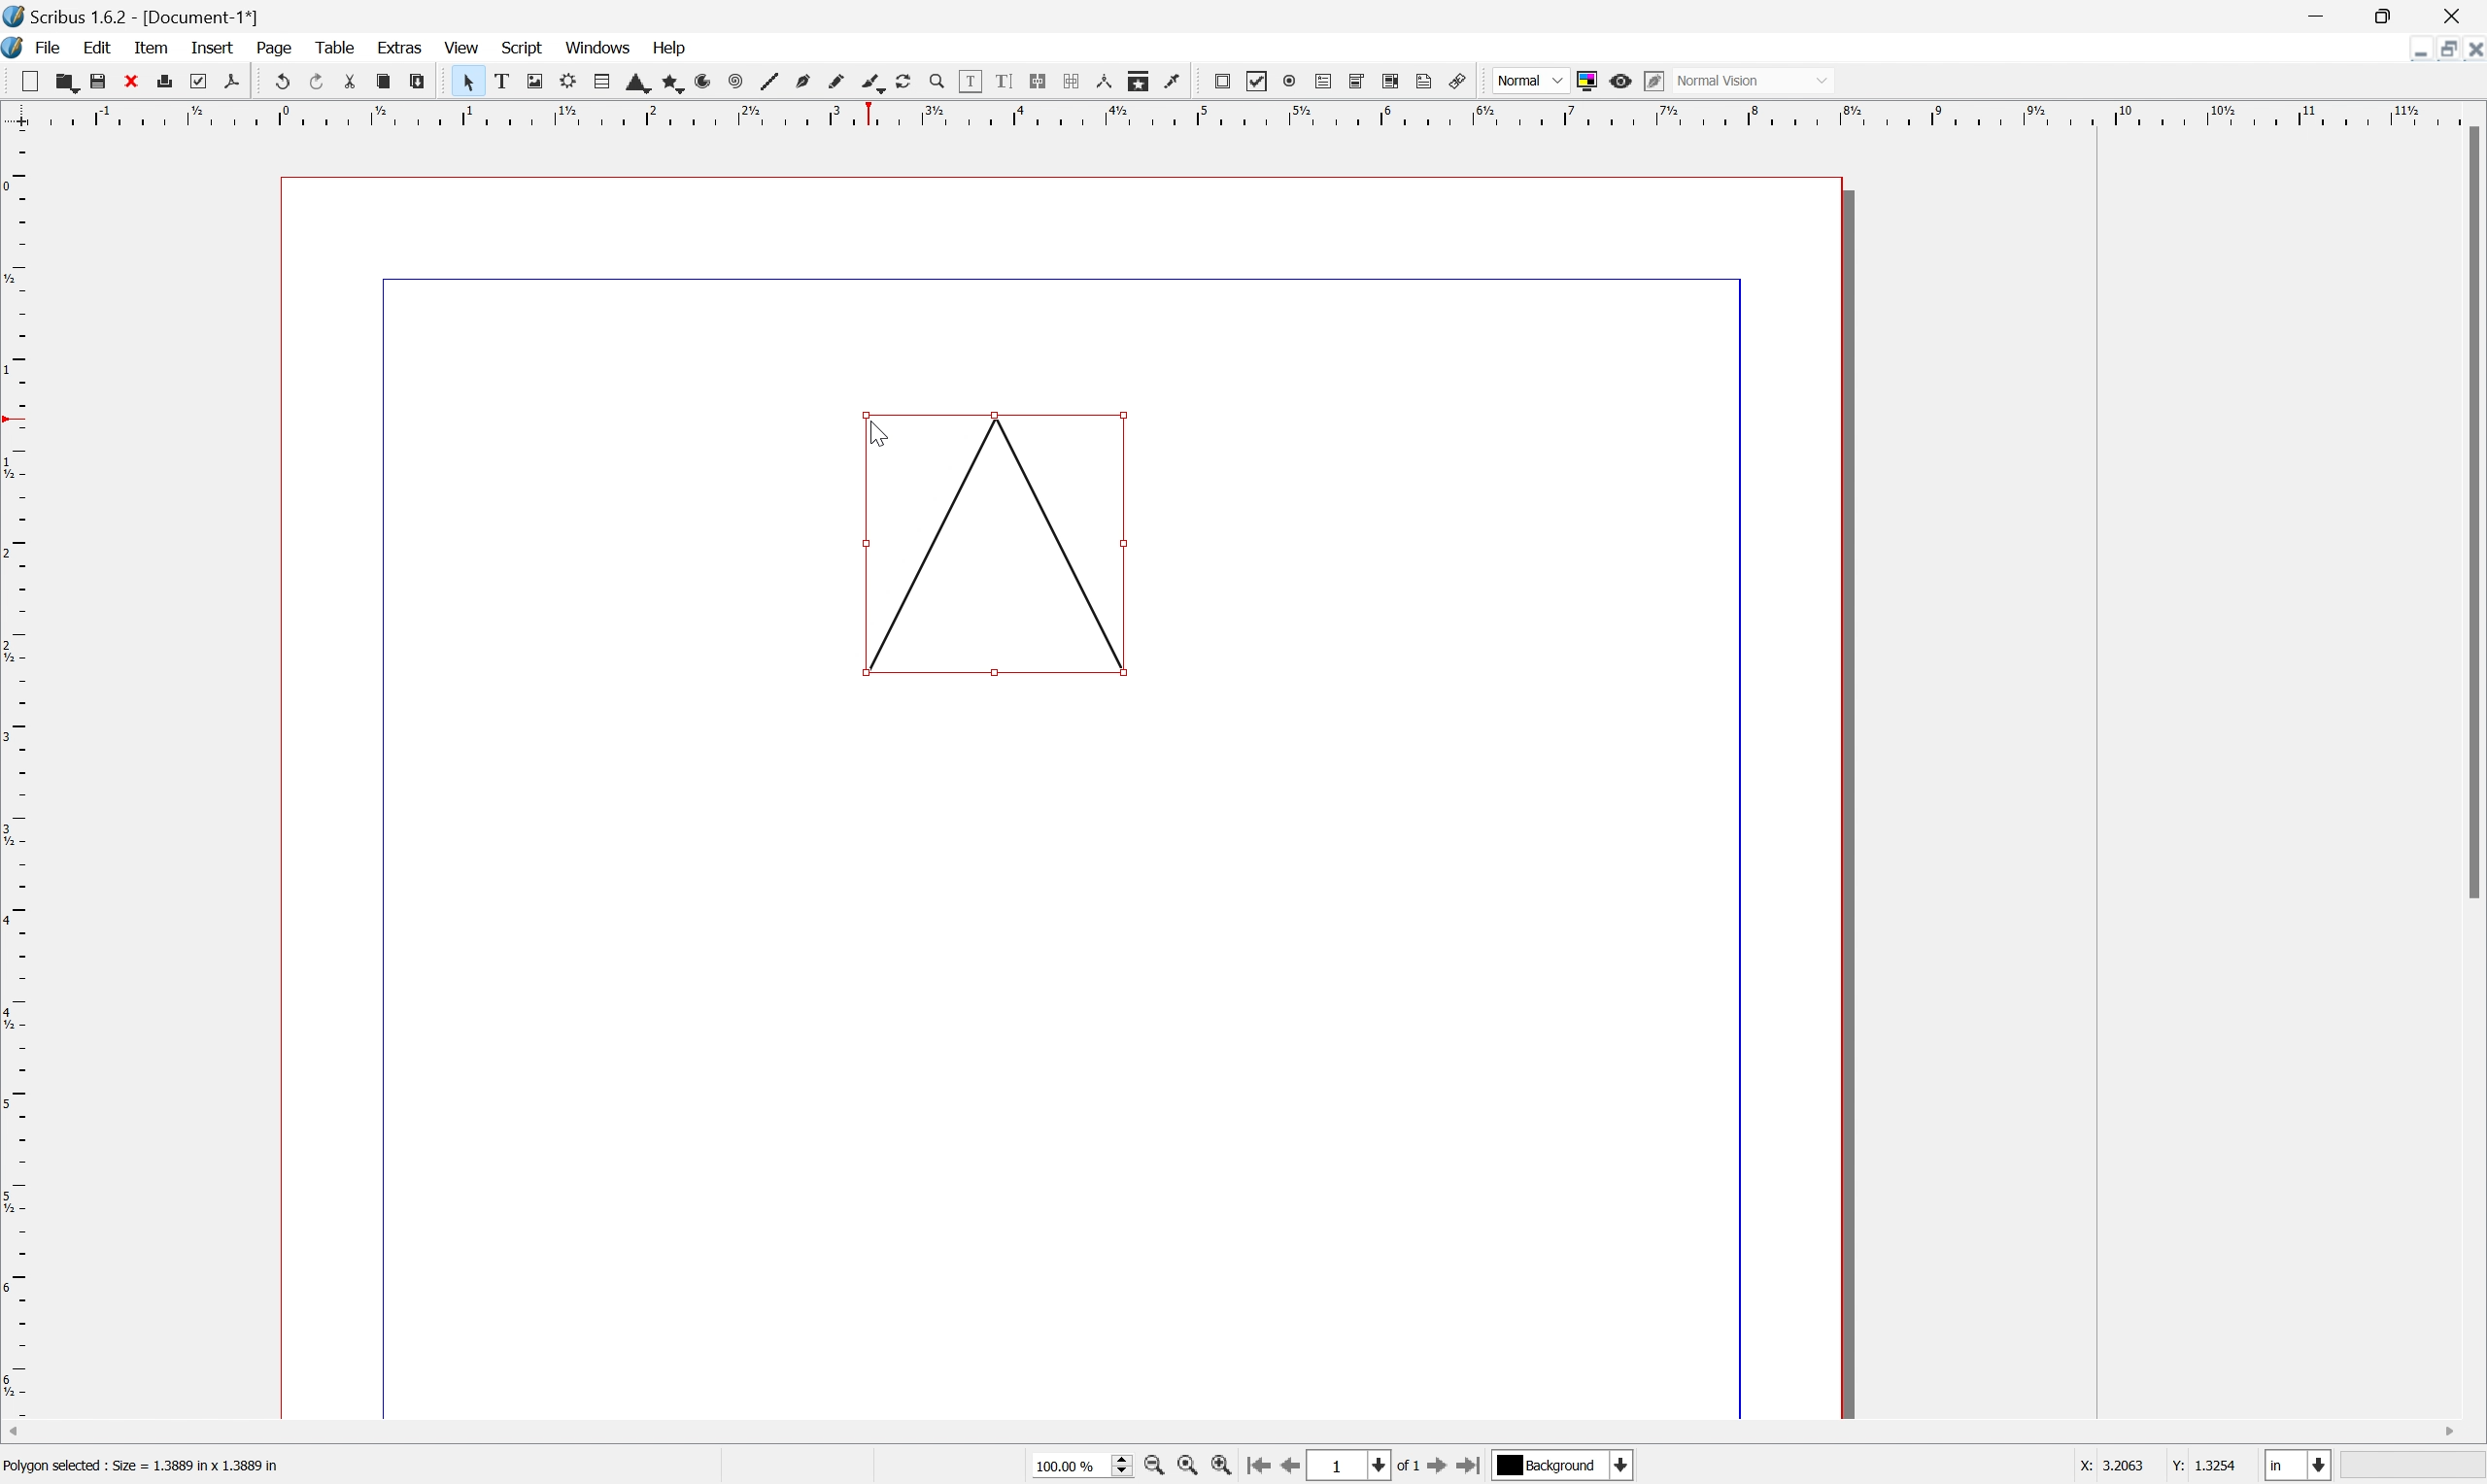  Describe the element at coordinates (1460, 80) in the screenshot. I see `Link annotation` at that location.